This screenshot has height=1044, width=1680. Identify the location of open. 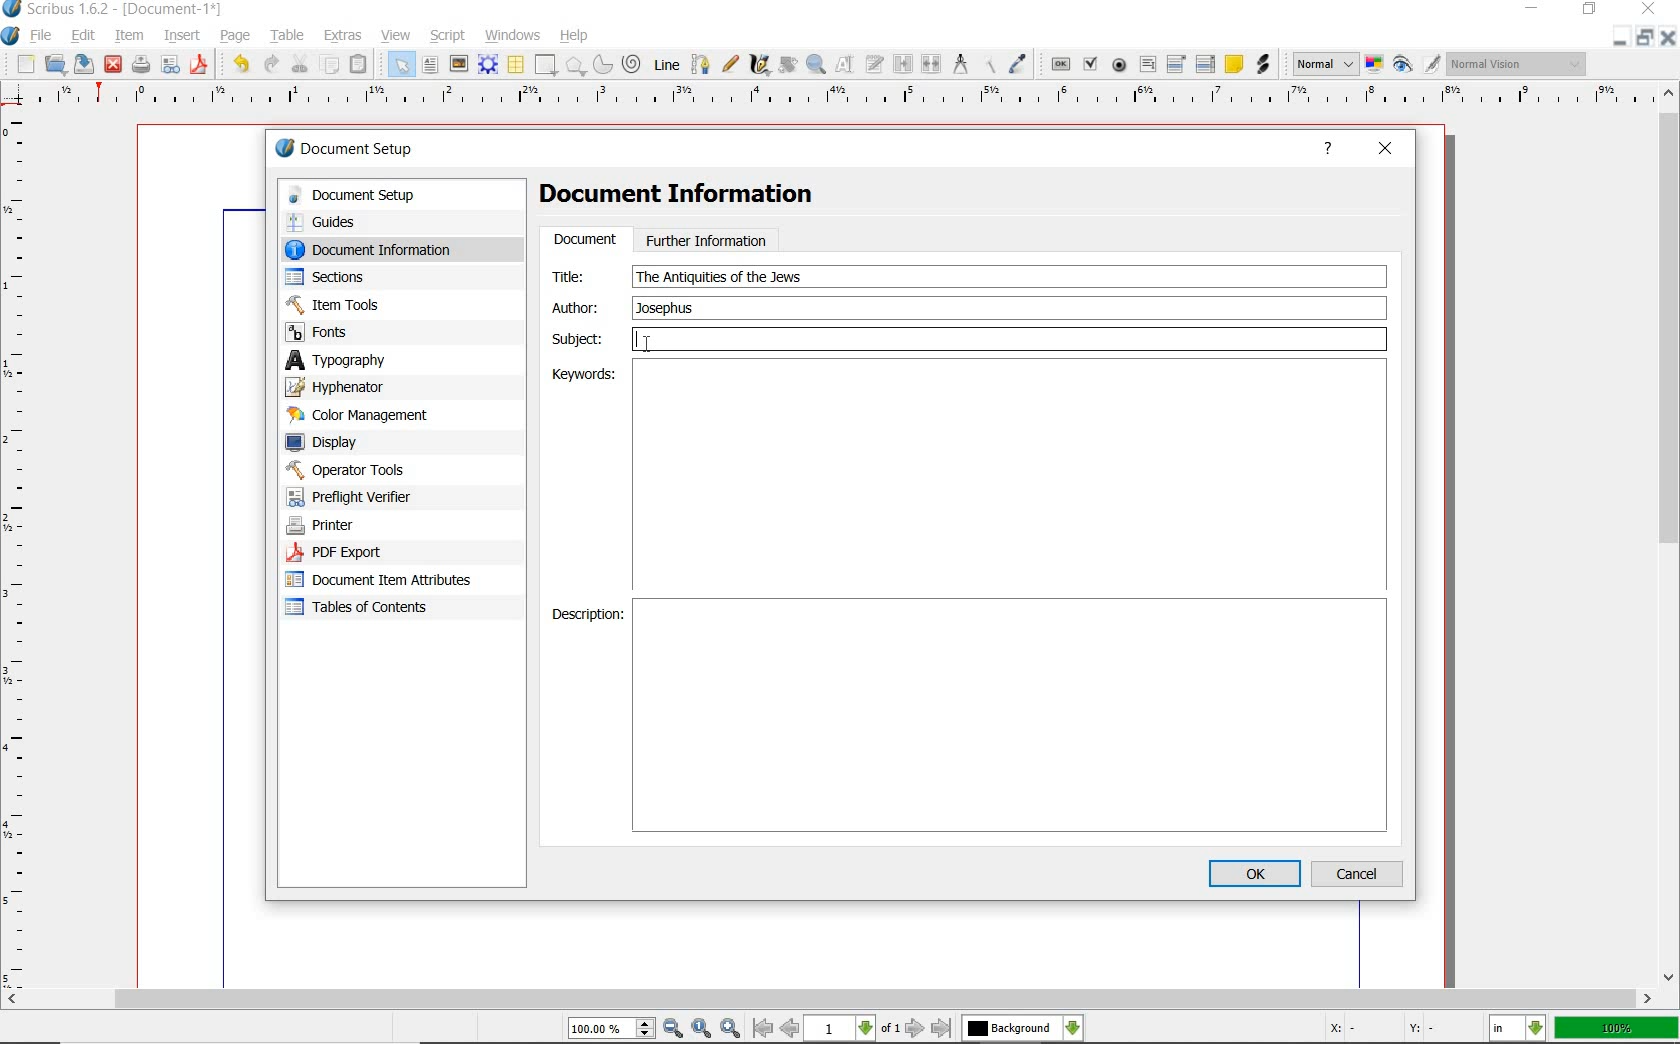
(56, 64).